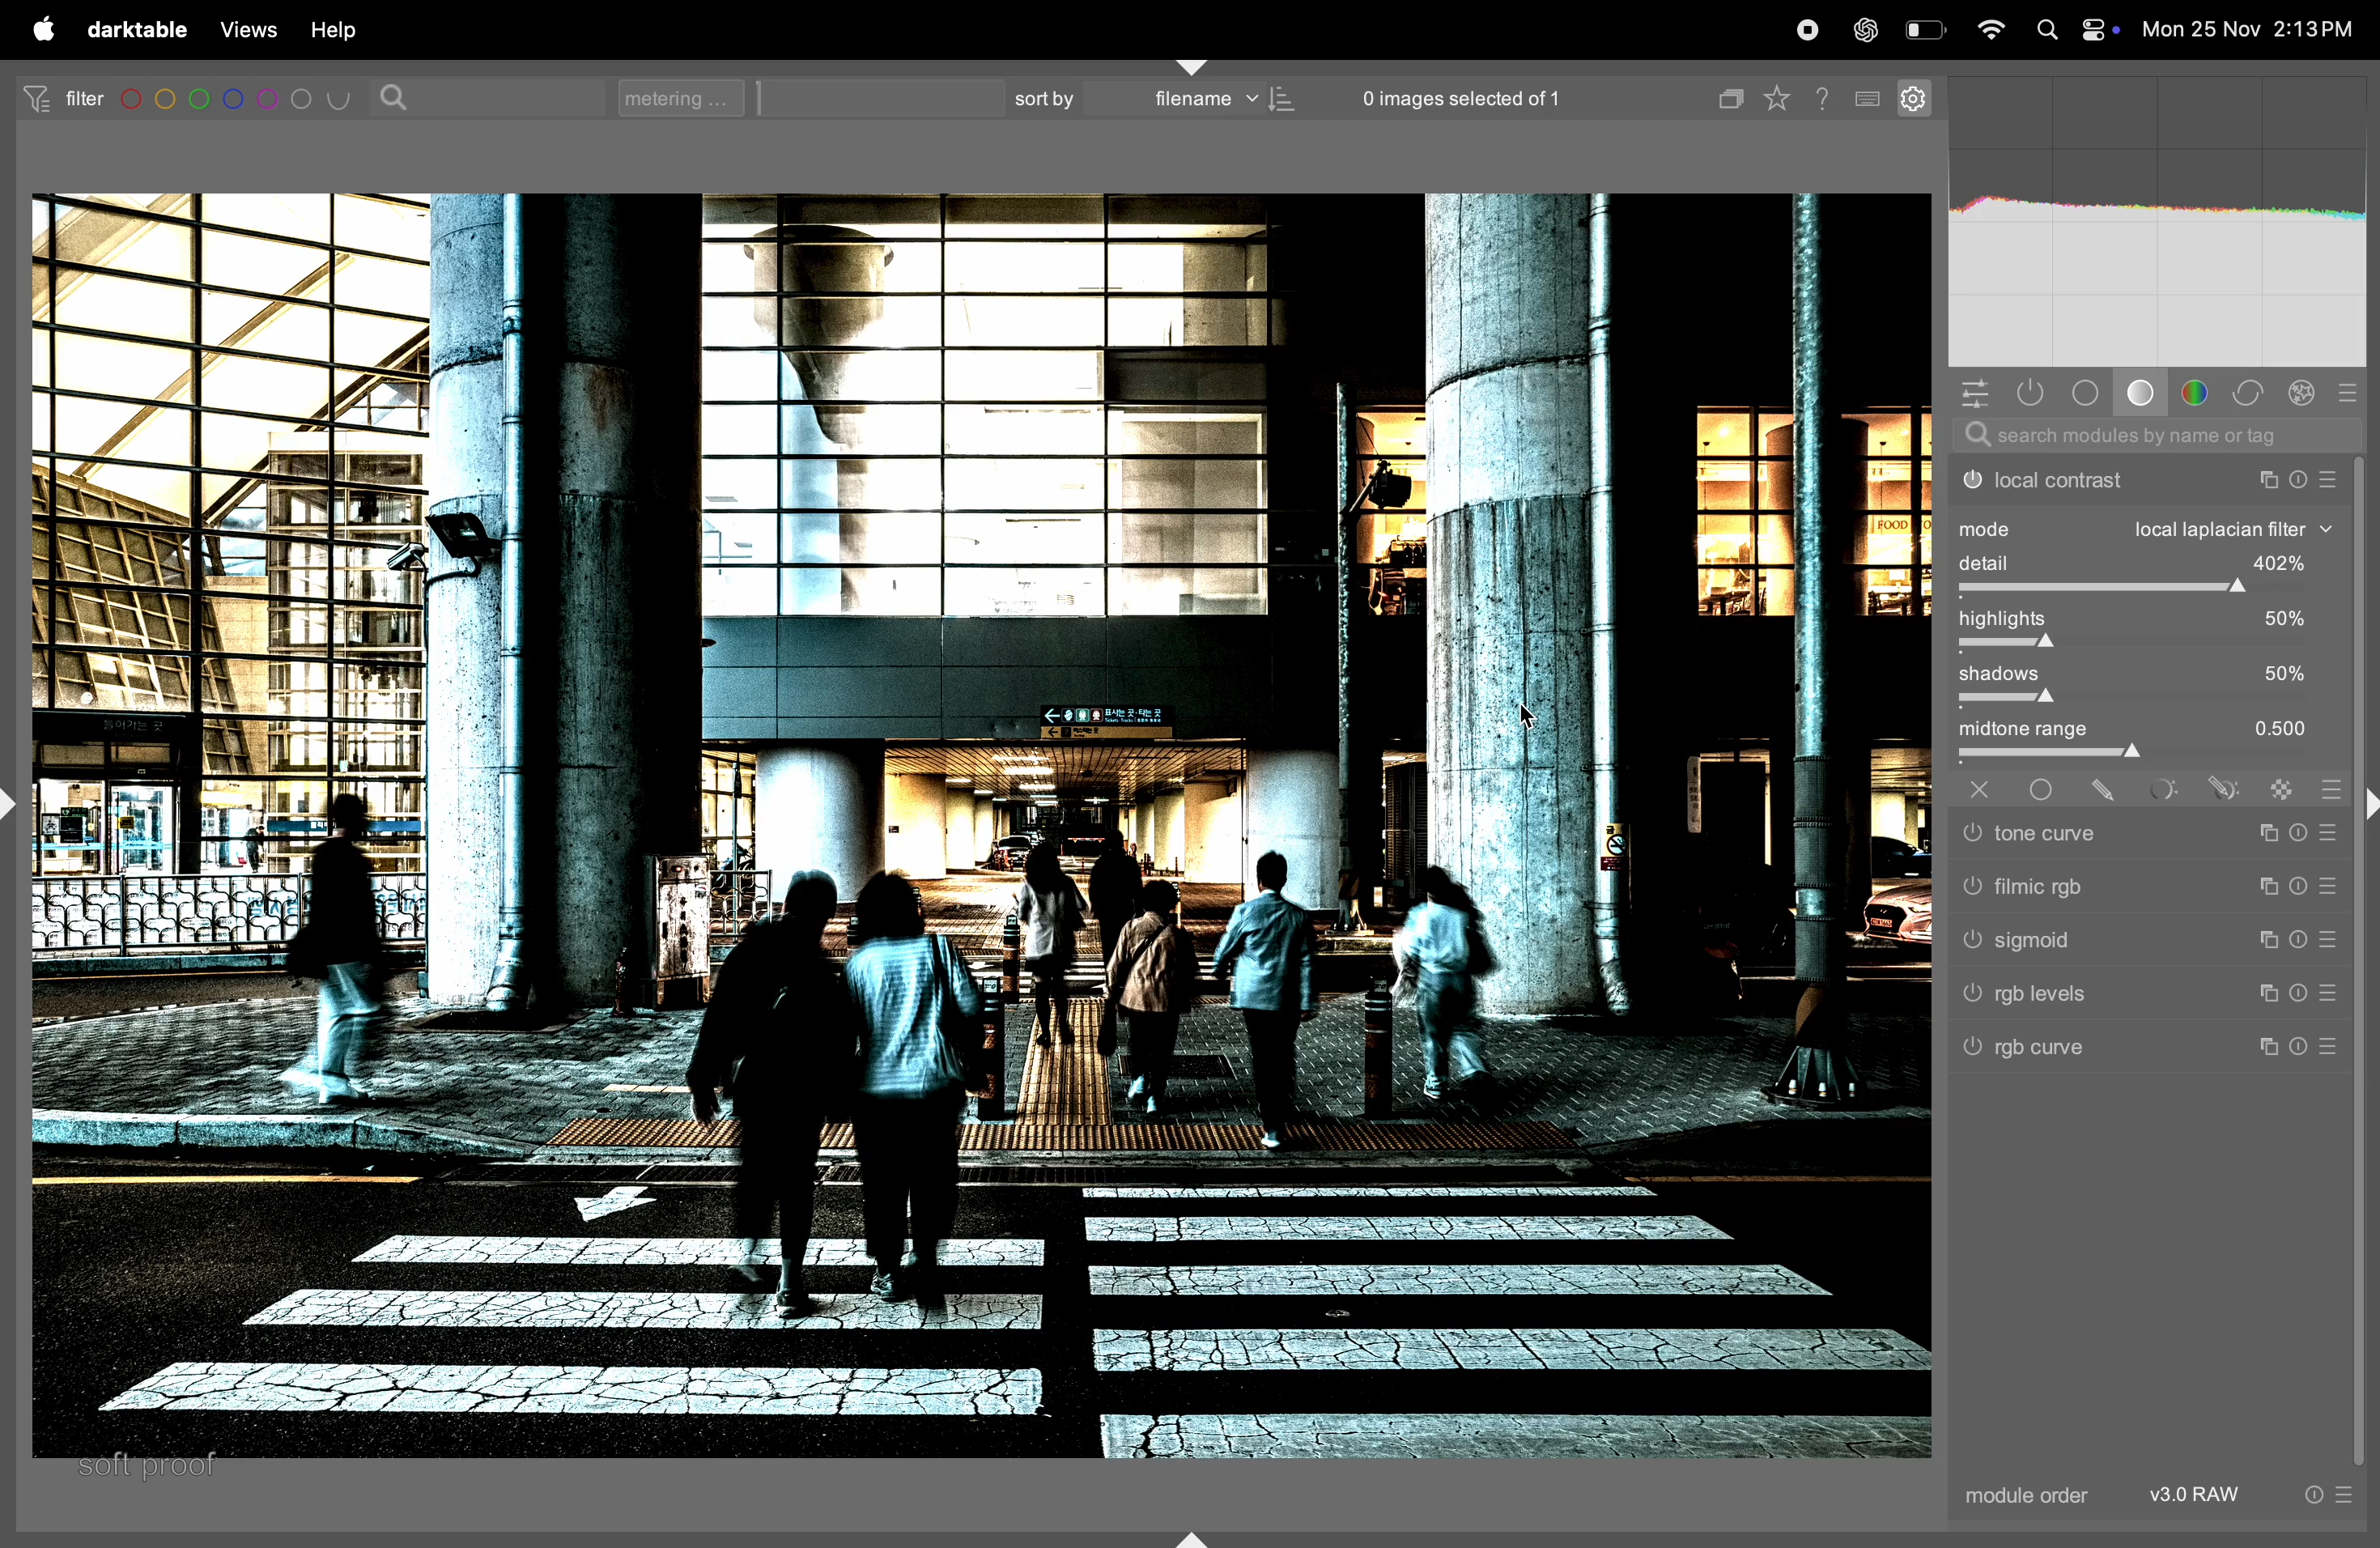 This screenshot has height=1548, width=2380. Describe the element at coordinates (2365, 809) in the screenshot. I see `shift+ctrl+r` at that location.